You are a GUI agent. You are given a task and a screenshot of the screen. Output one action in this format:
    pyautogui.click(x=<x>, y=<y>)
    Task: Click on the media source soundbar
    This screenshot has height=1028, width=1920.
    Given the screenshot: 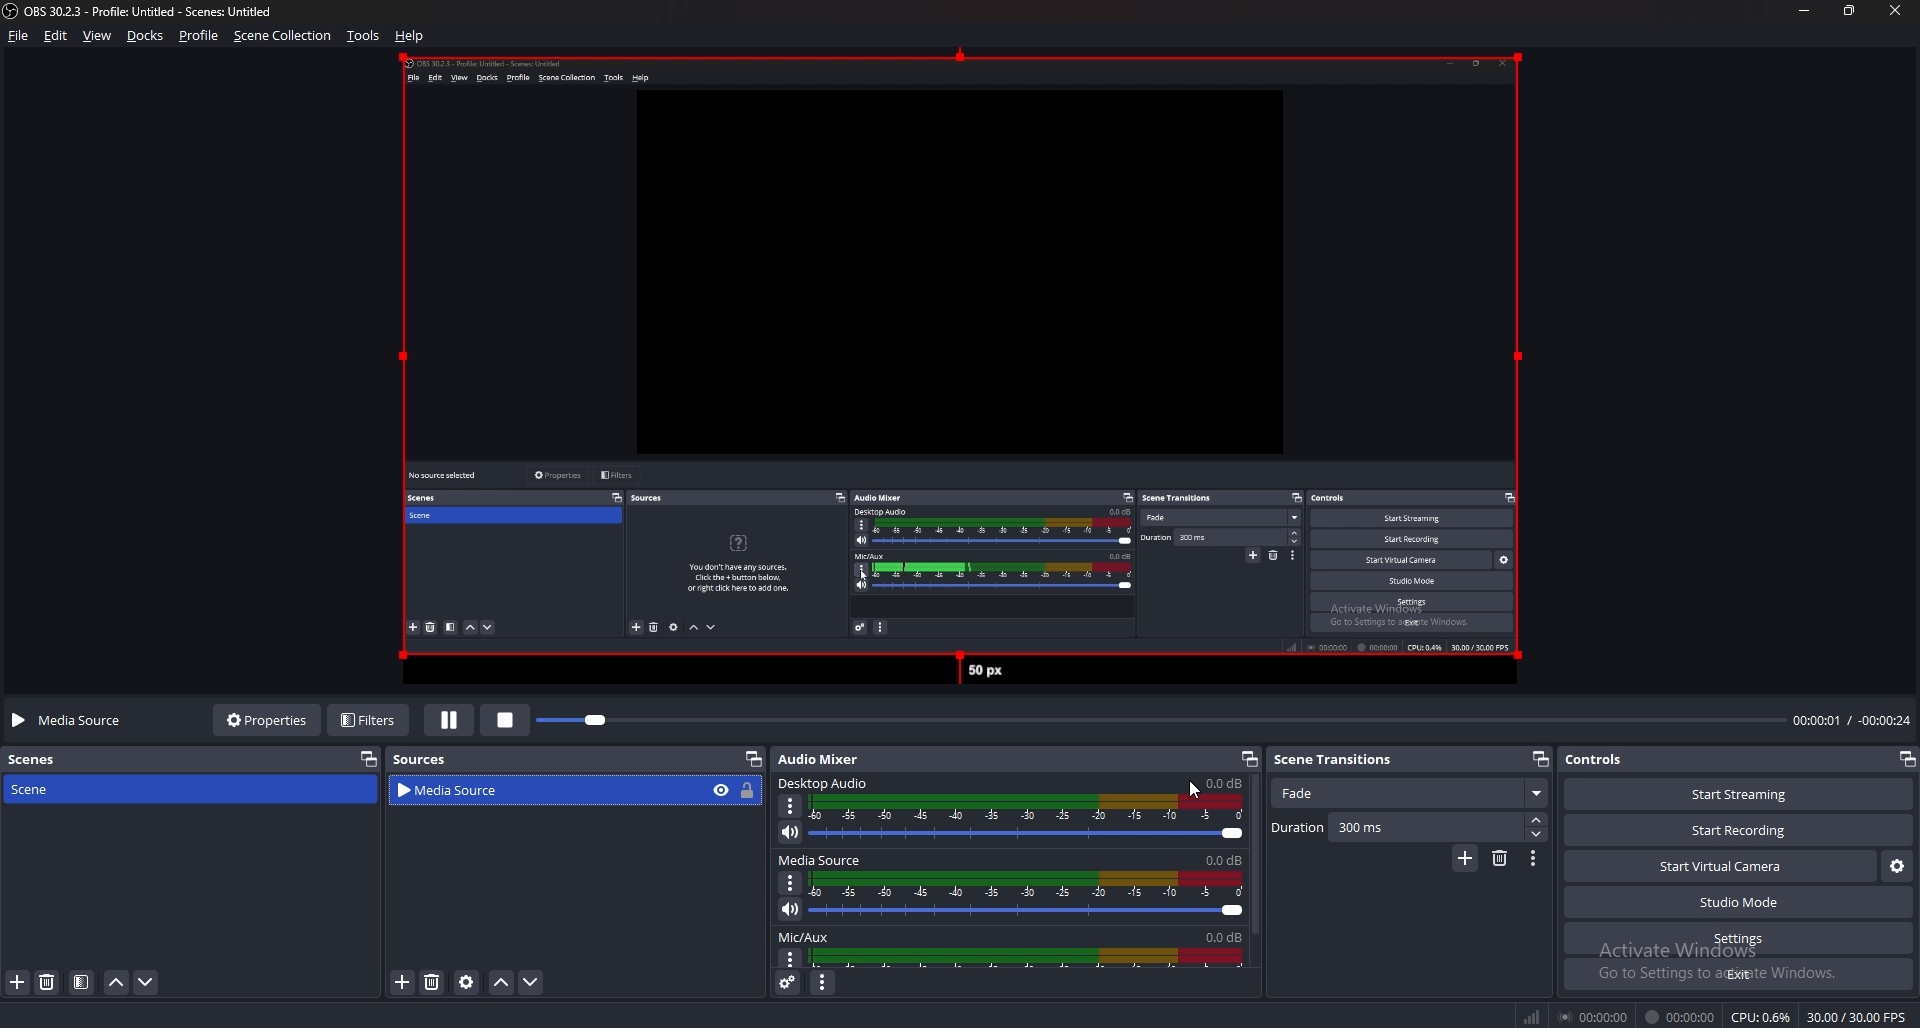 What is the action you would take?
    pyautogui.click(x=1034, y=895)
    